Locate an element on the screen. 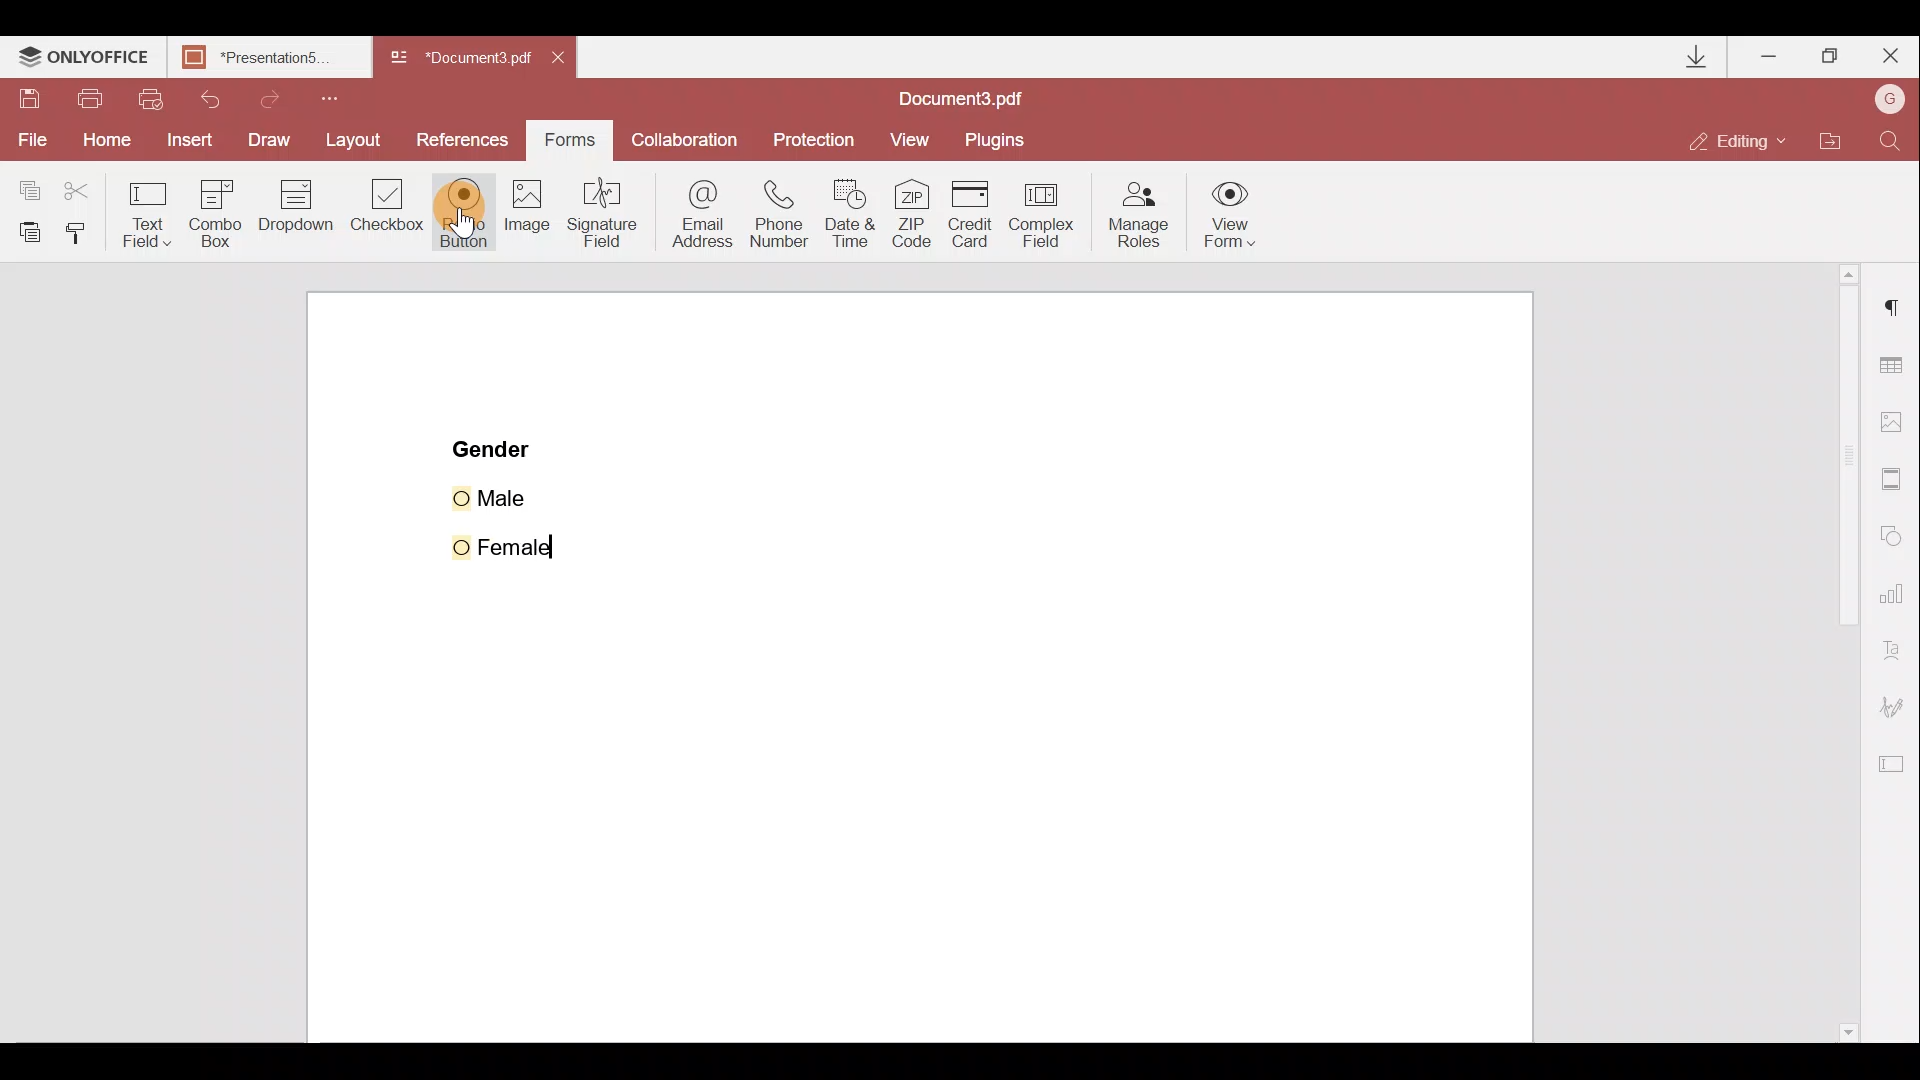 The height and width of the screenshot is (1080, 1920). Copy style is located at coordinates (84, 231).